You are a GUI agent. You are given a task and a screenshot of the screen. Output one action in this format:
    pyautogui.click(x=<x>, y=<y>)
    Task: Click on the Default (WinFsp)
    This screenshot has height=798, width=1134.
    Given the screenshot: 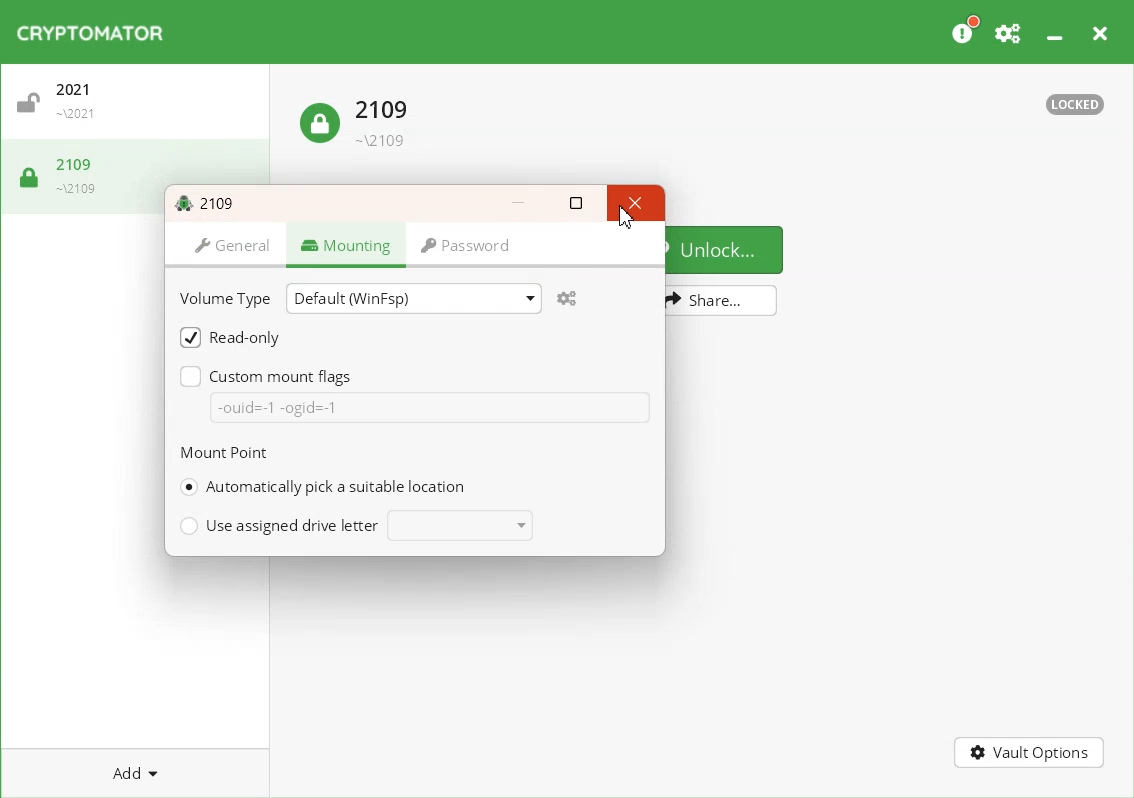 What is the action you would take?
    pyautogui.click(x=413, y=297)
    